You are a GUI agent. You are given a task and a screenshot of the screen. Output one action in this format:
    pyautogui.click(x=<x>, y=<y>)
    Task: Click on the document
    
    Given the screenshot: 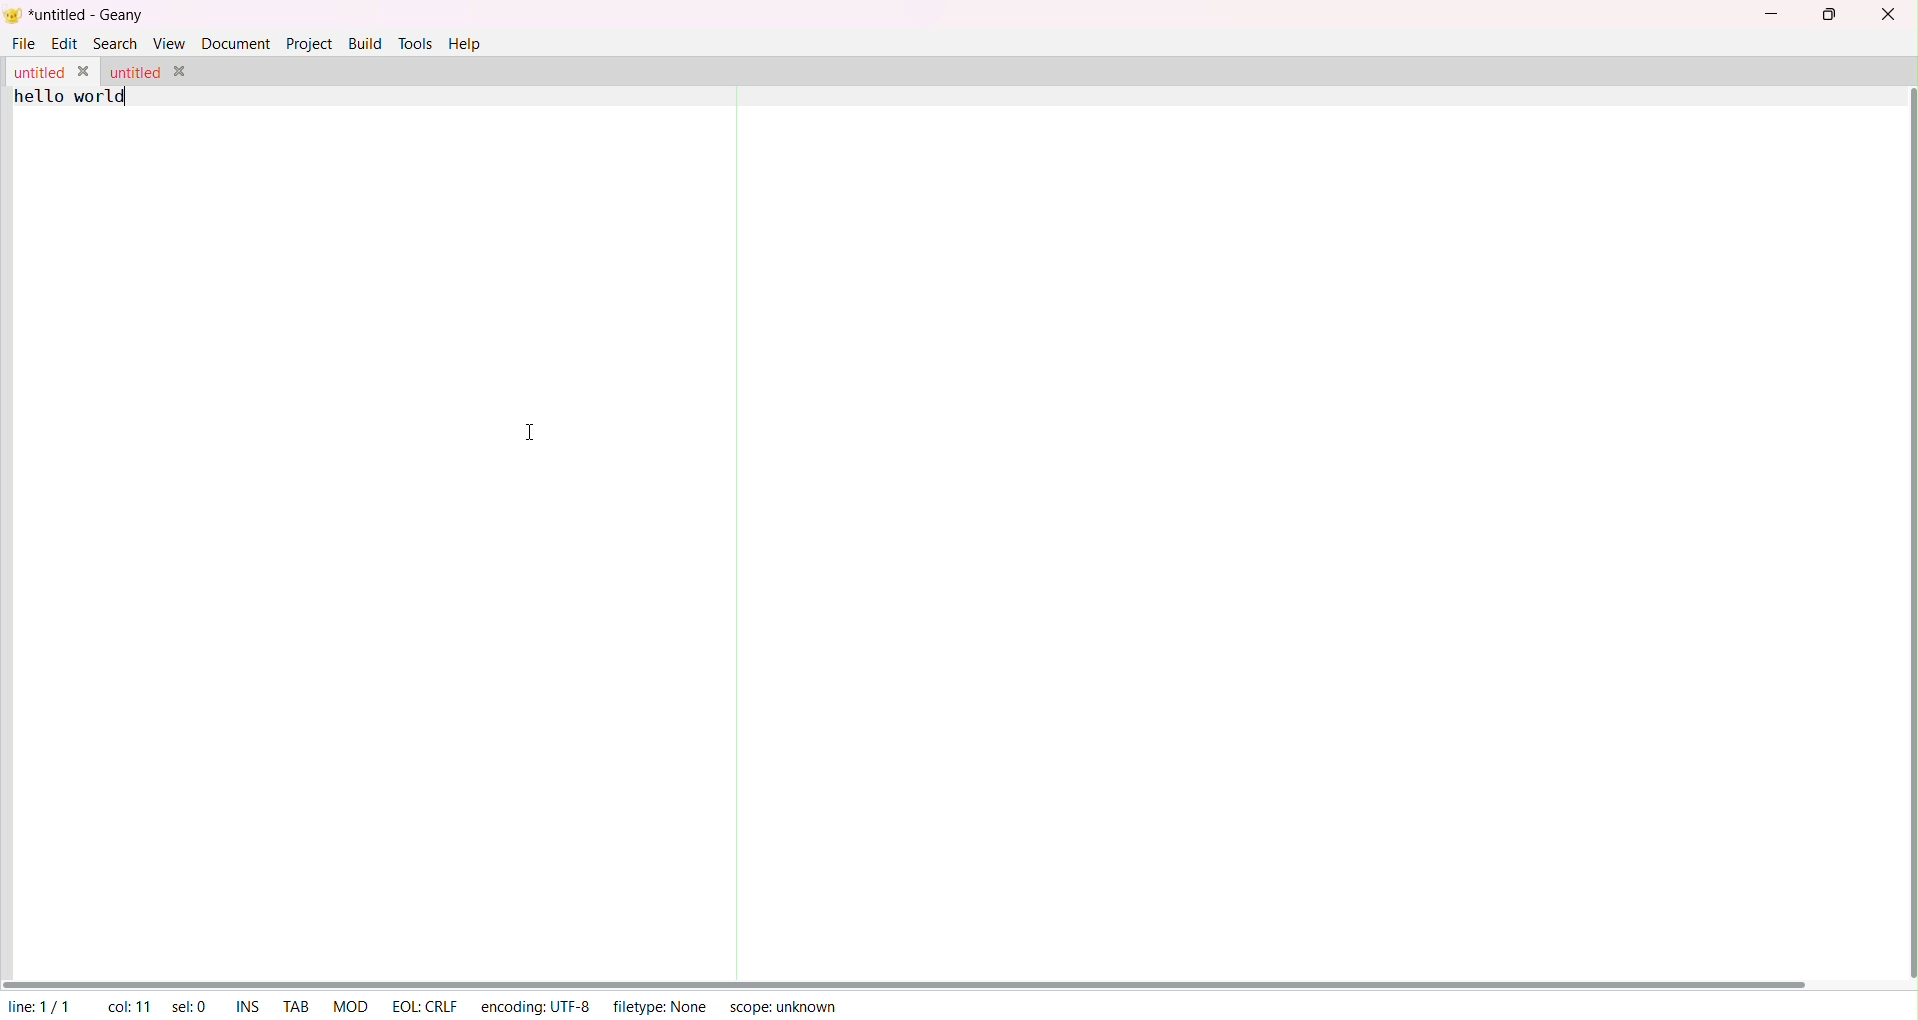 What is the action you would take?
    pyautogui.click(x=237, y=44)
    